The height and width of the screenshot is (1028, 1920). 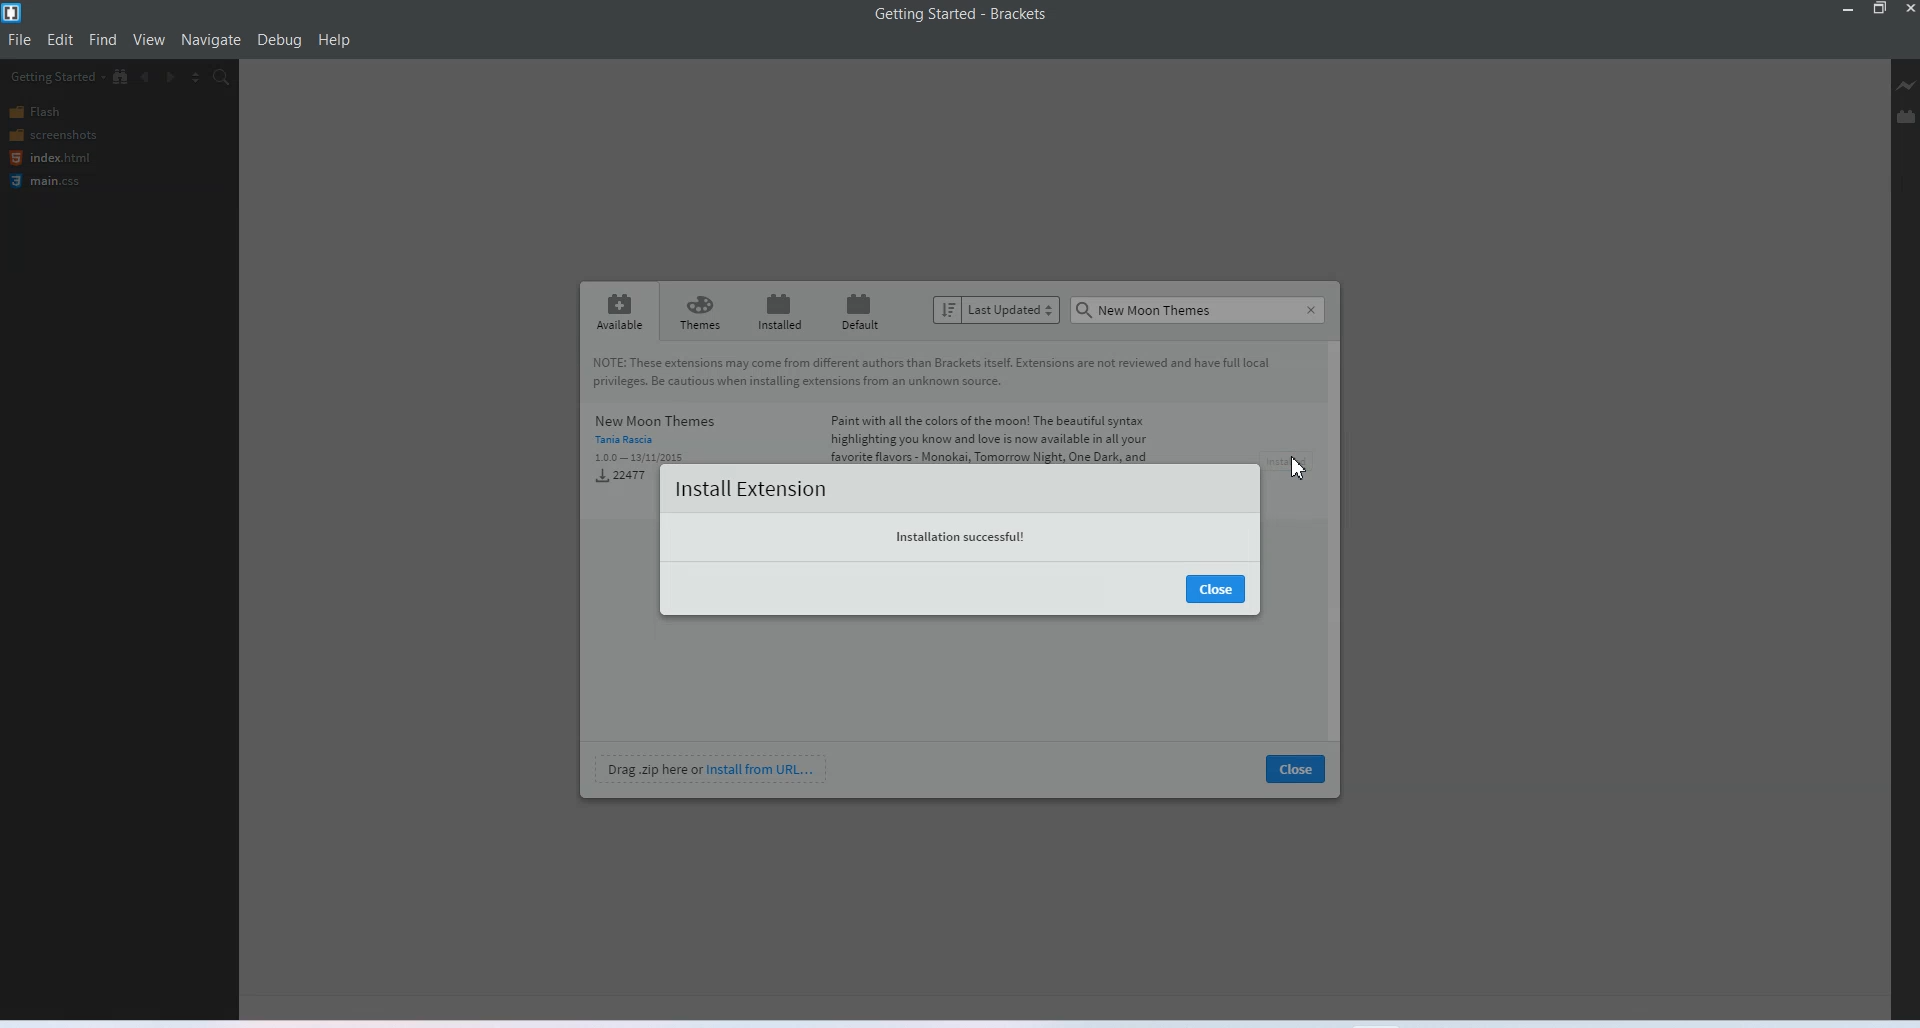 I want to click on Show in file tree, so click(x=122, y=76).